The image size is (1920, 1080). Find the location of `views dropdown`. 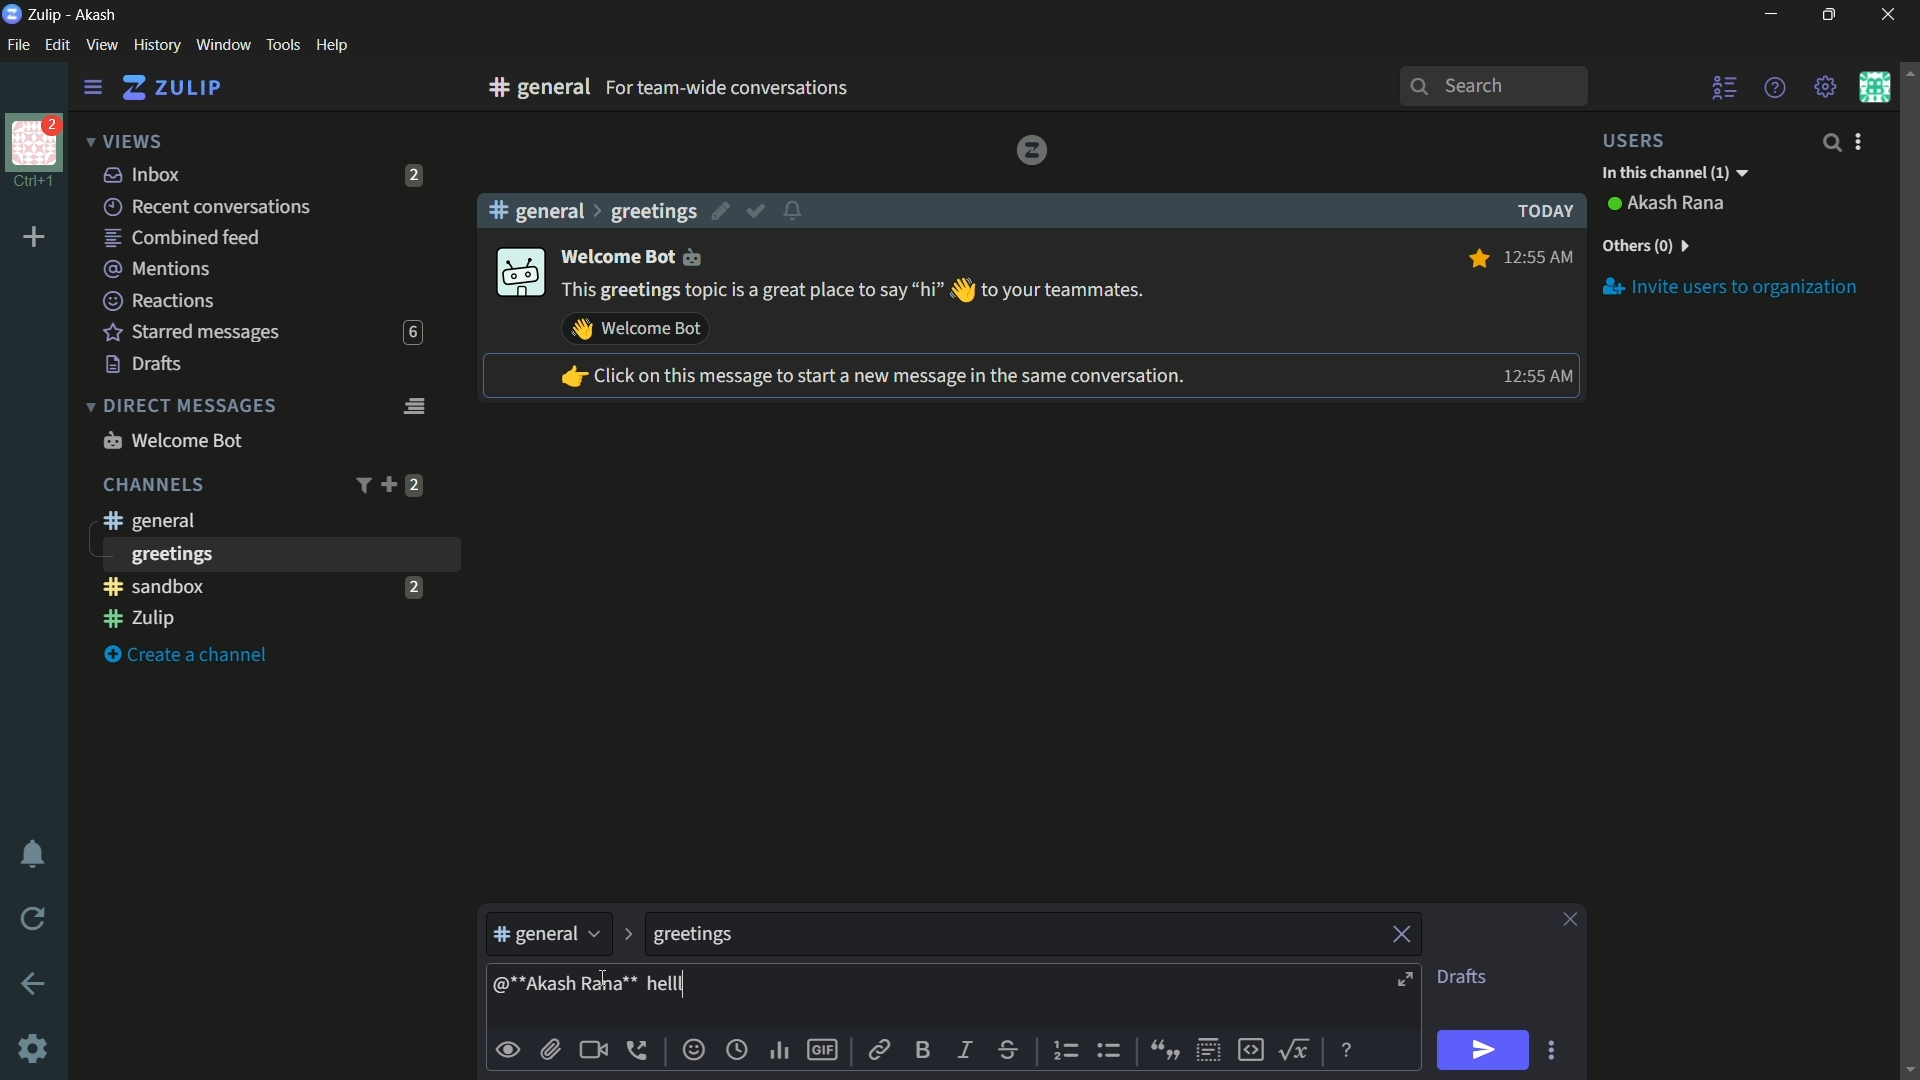

views dropdown is located at coordinates (124, 143).